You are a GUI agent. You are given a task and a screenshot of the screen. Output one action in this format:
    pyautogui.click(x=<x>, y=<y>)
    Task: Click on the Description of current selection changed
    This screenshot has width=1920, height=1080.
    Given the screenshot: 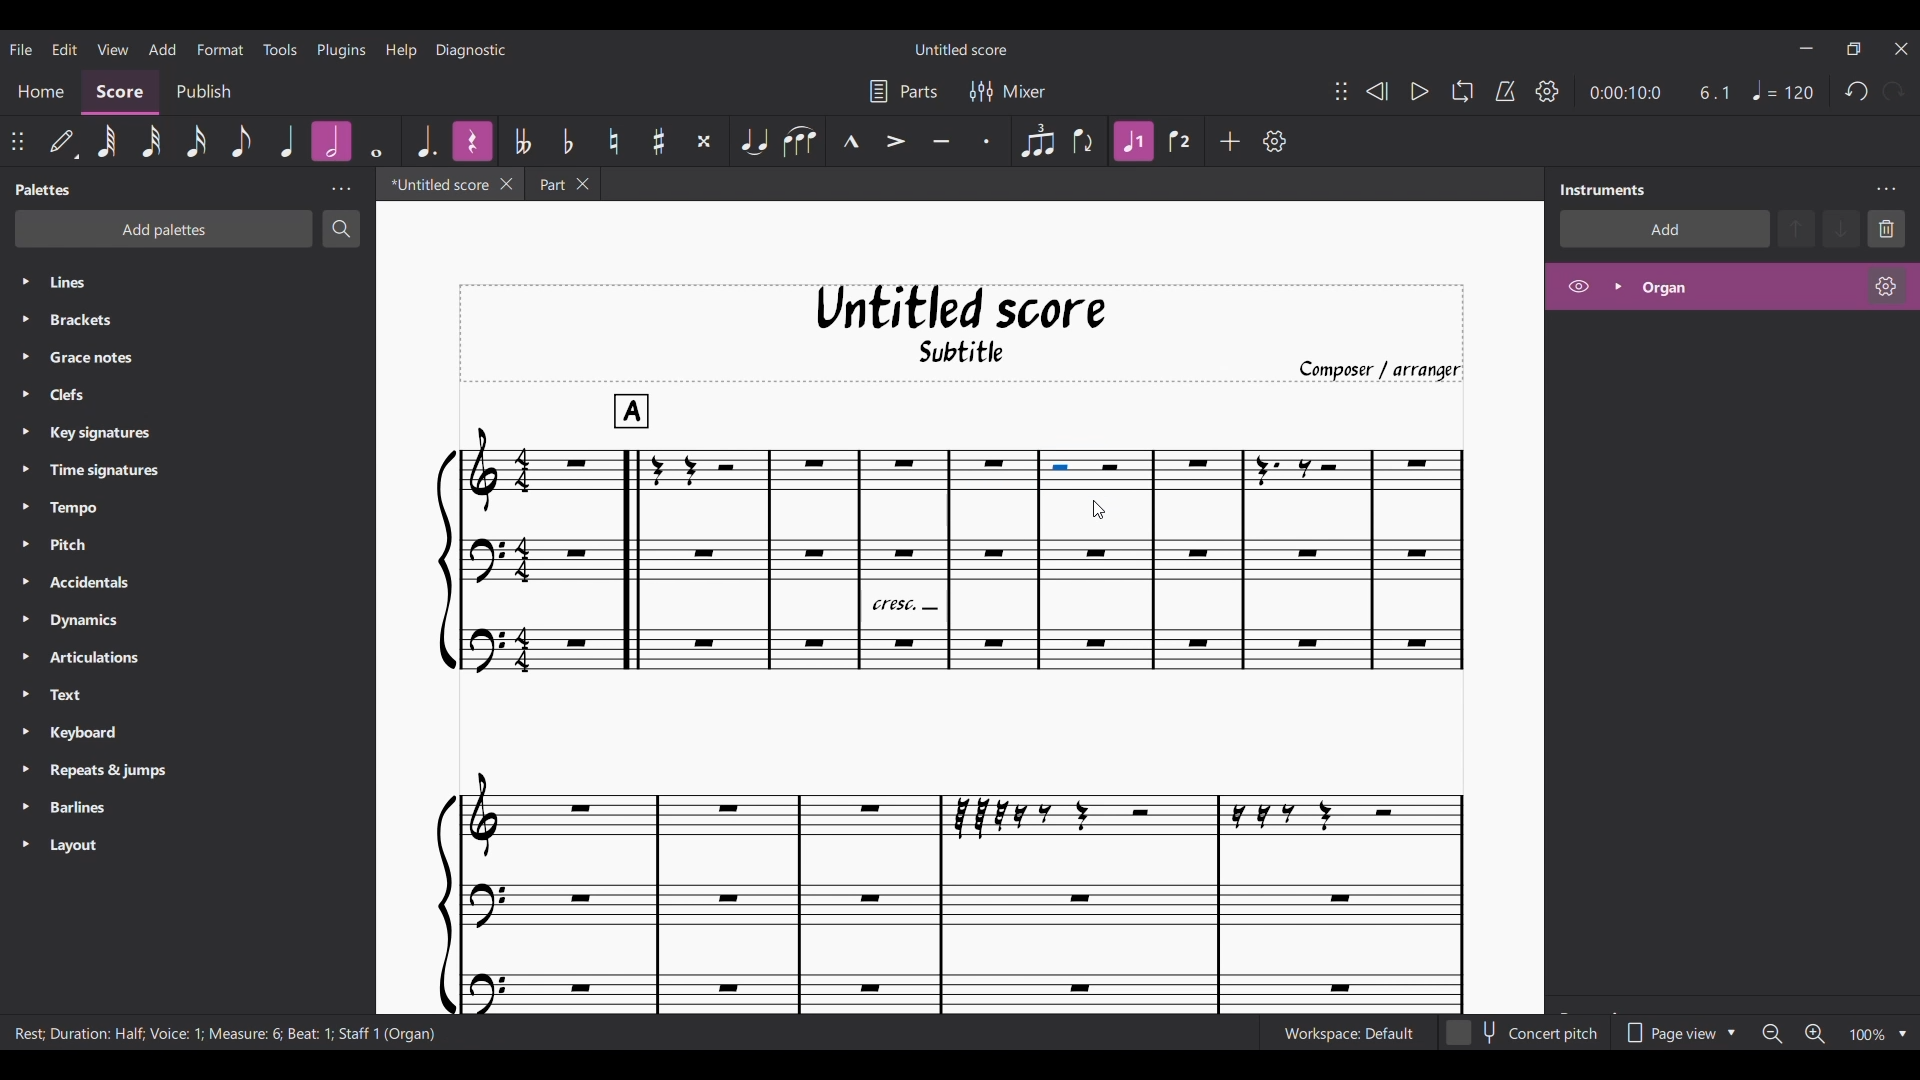 What is the action you would take?
    pyautogui.click(x=224, y=1032)
    